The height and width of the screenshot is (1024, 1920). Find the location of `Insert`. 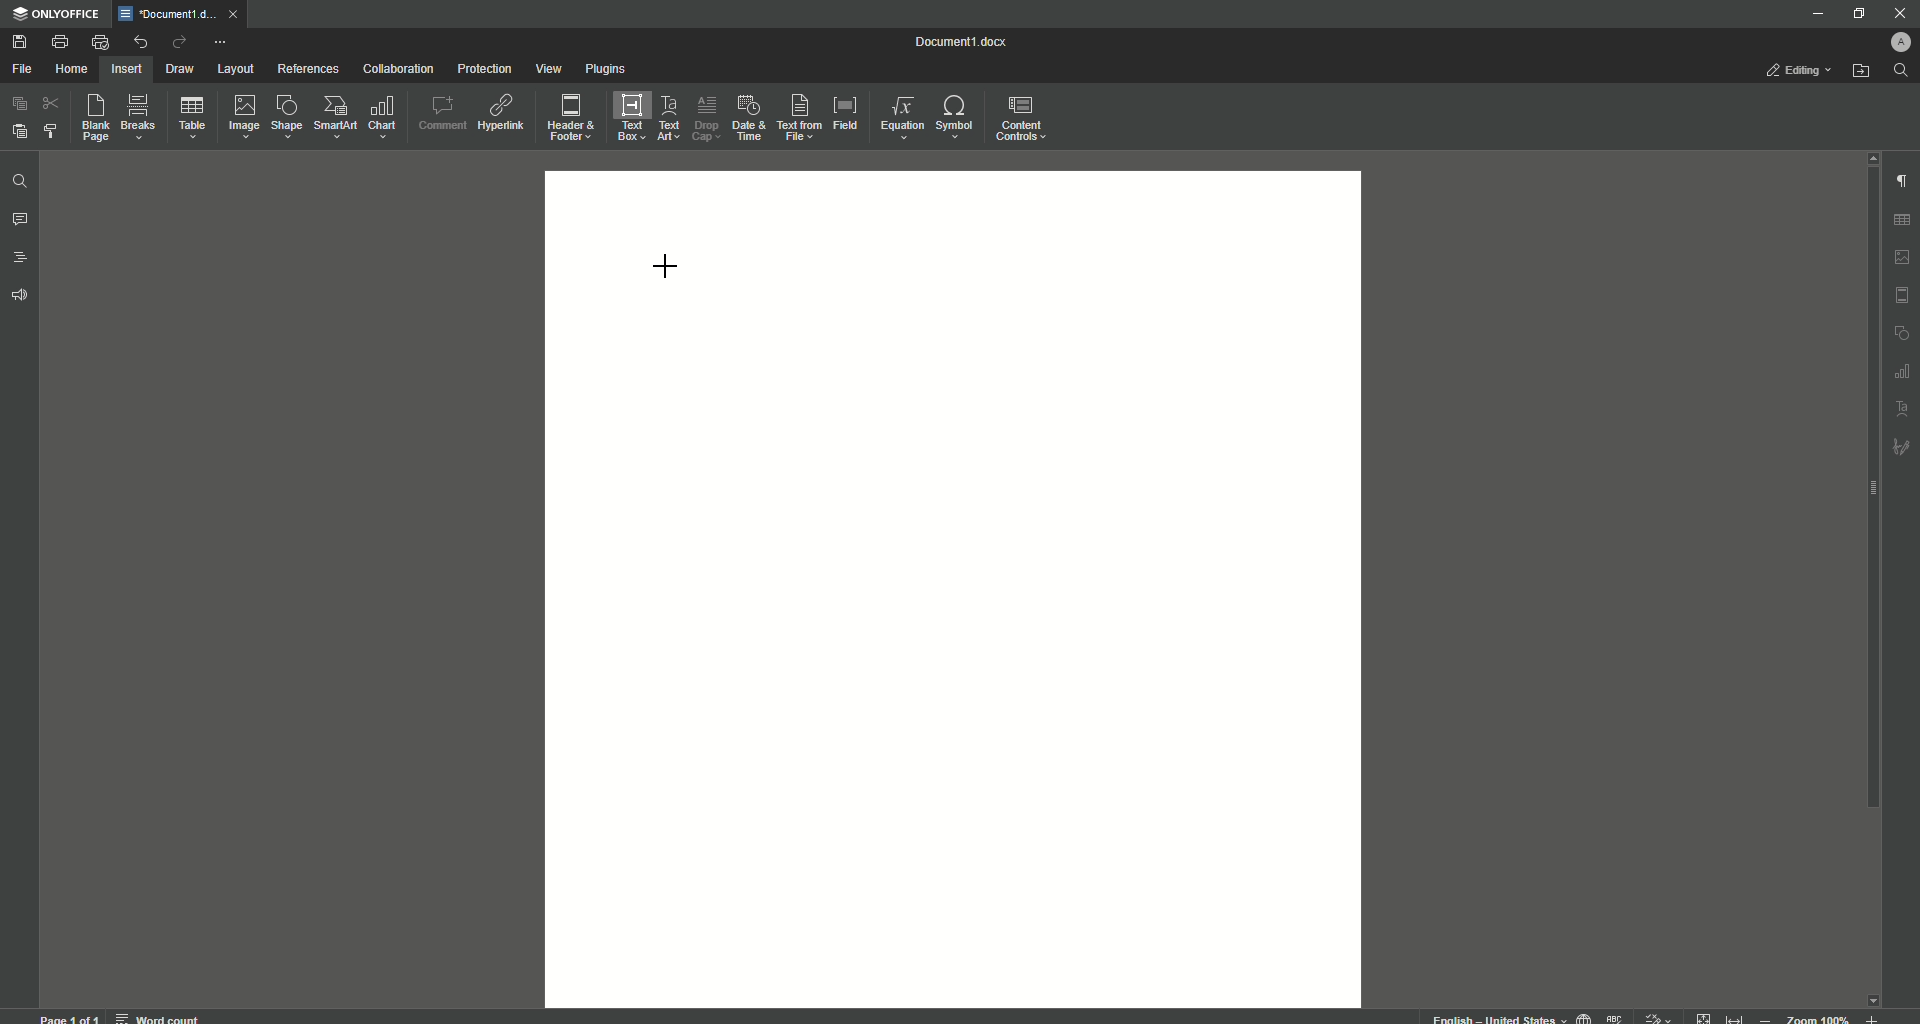

Insert is located at coordinates (124, 68).